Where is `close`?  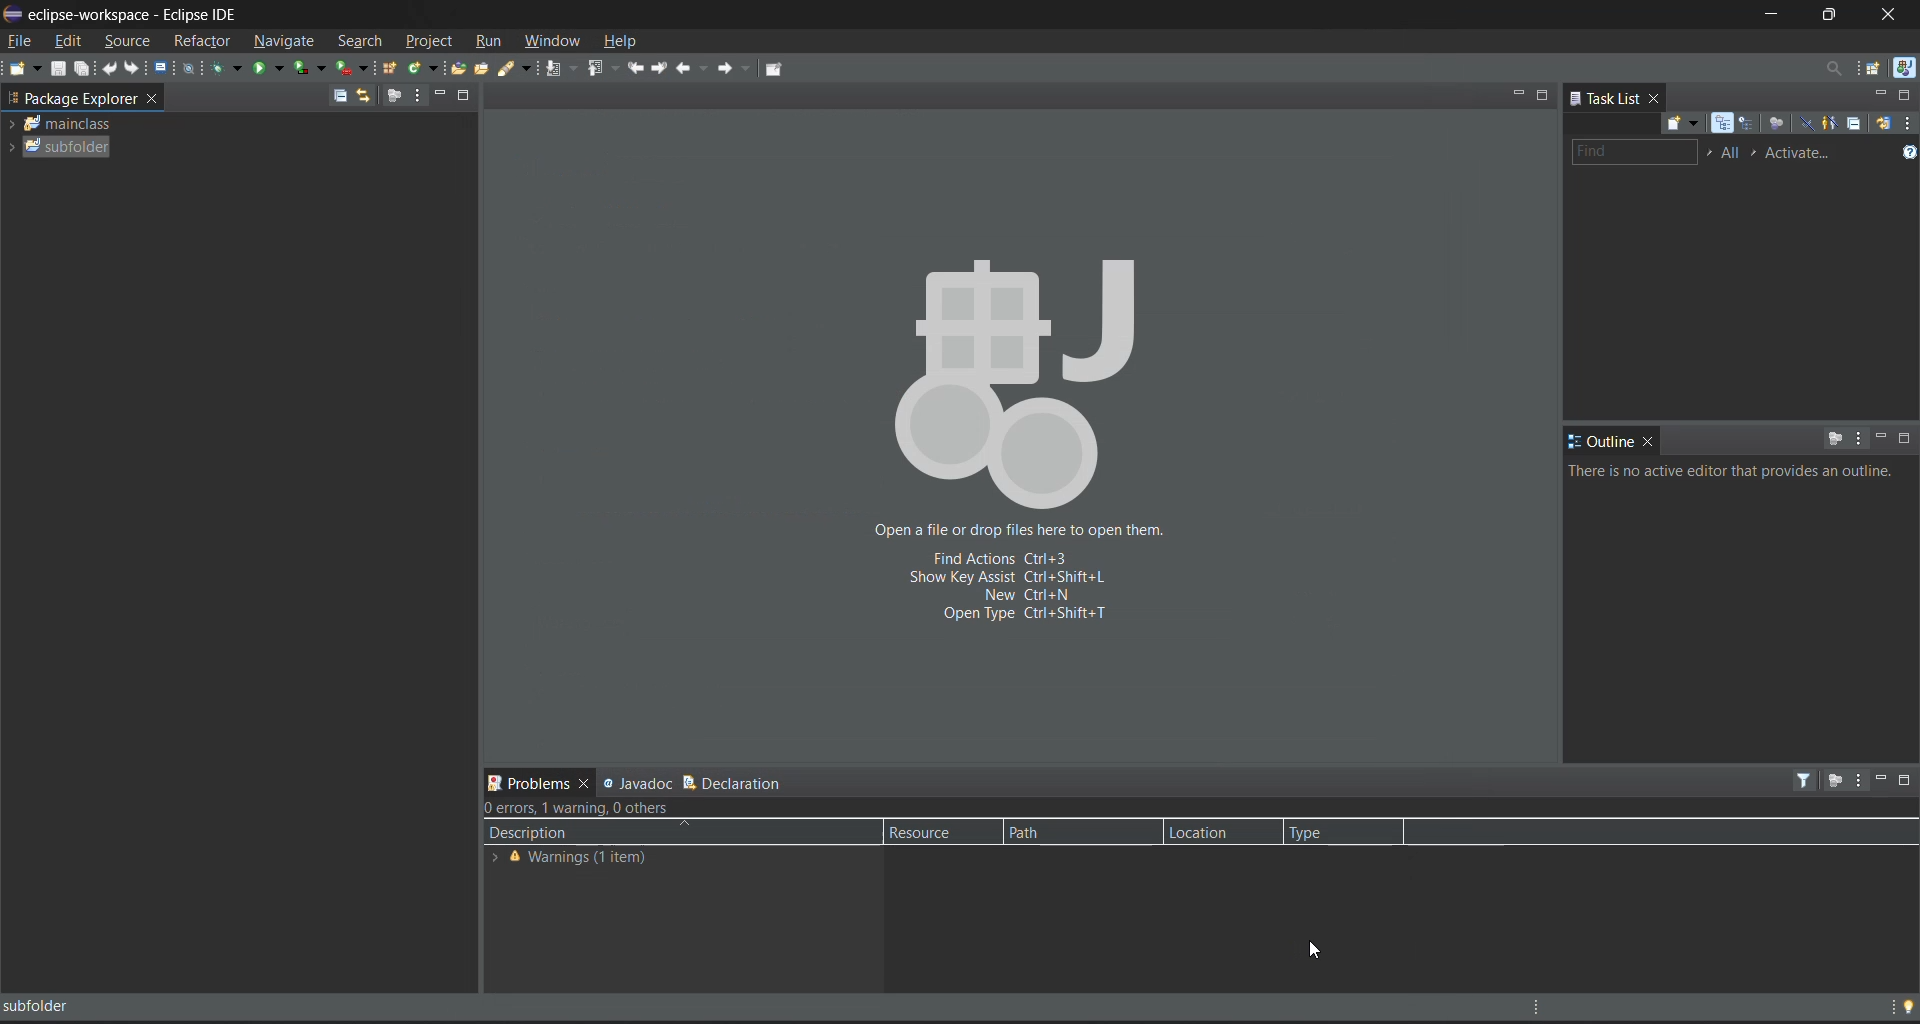 close is located at coordinates (152, 96).